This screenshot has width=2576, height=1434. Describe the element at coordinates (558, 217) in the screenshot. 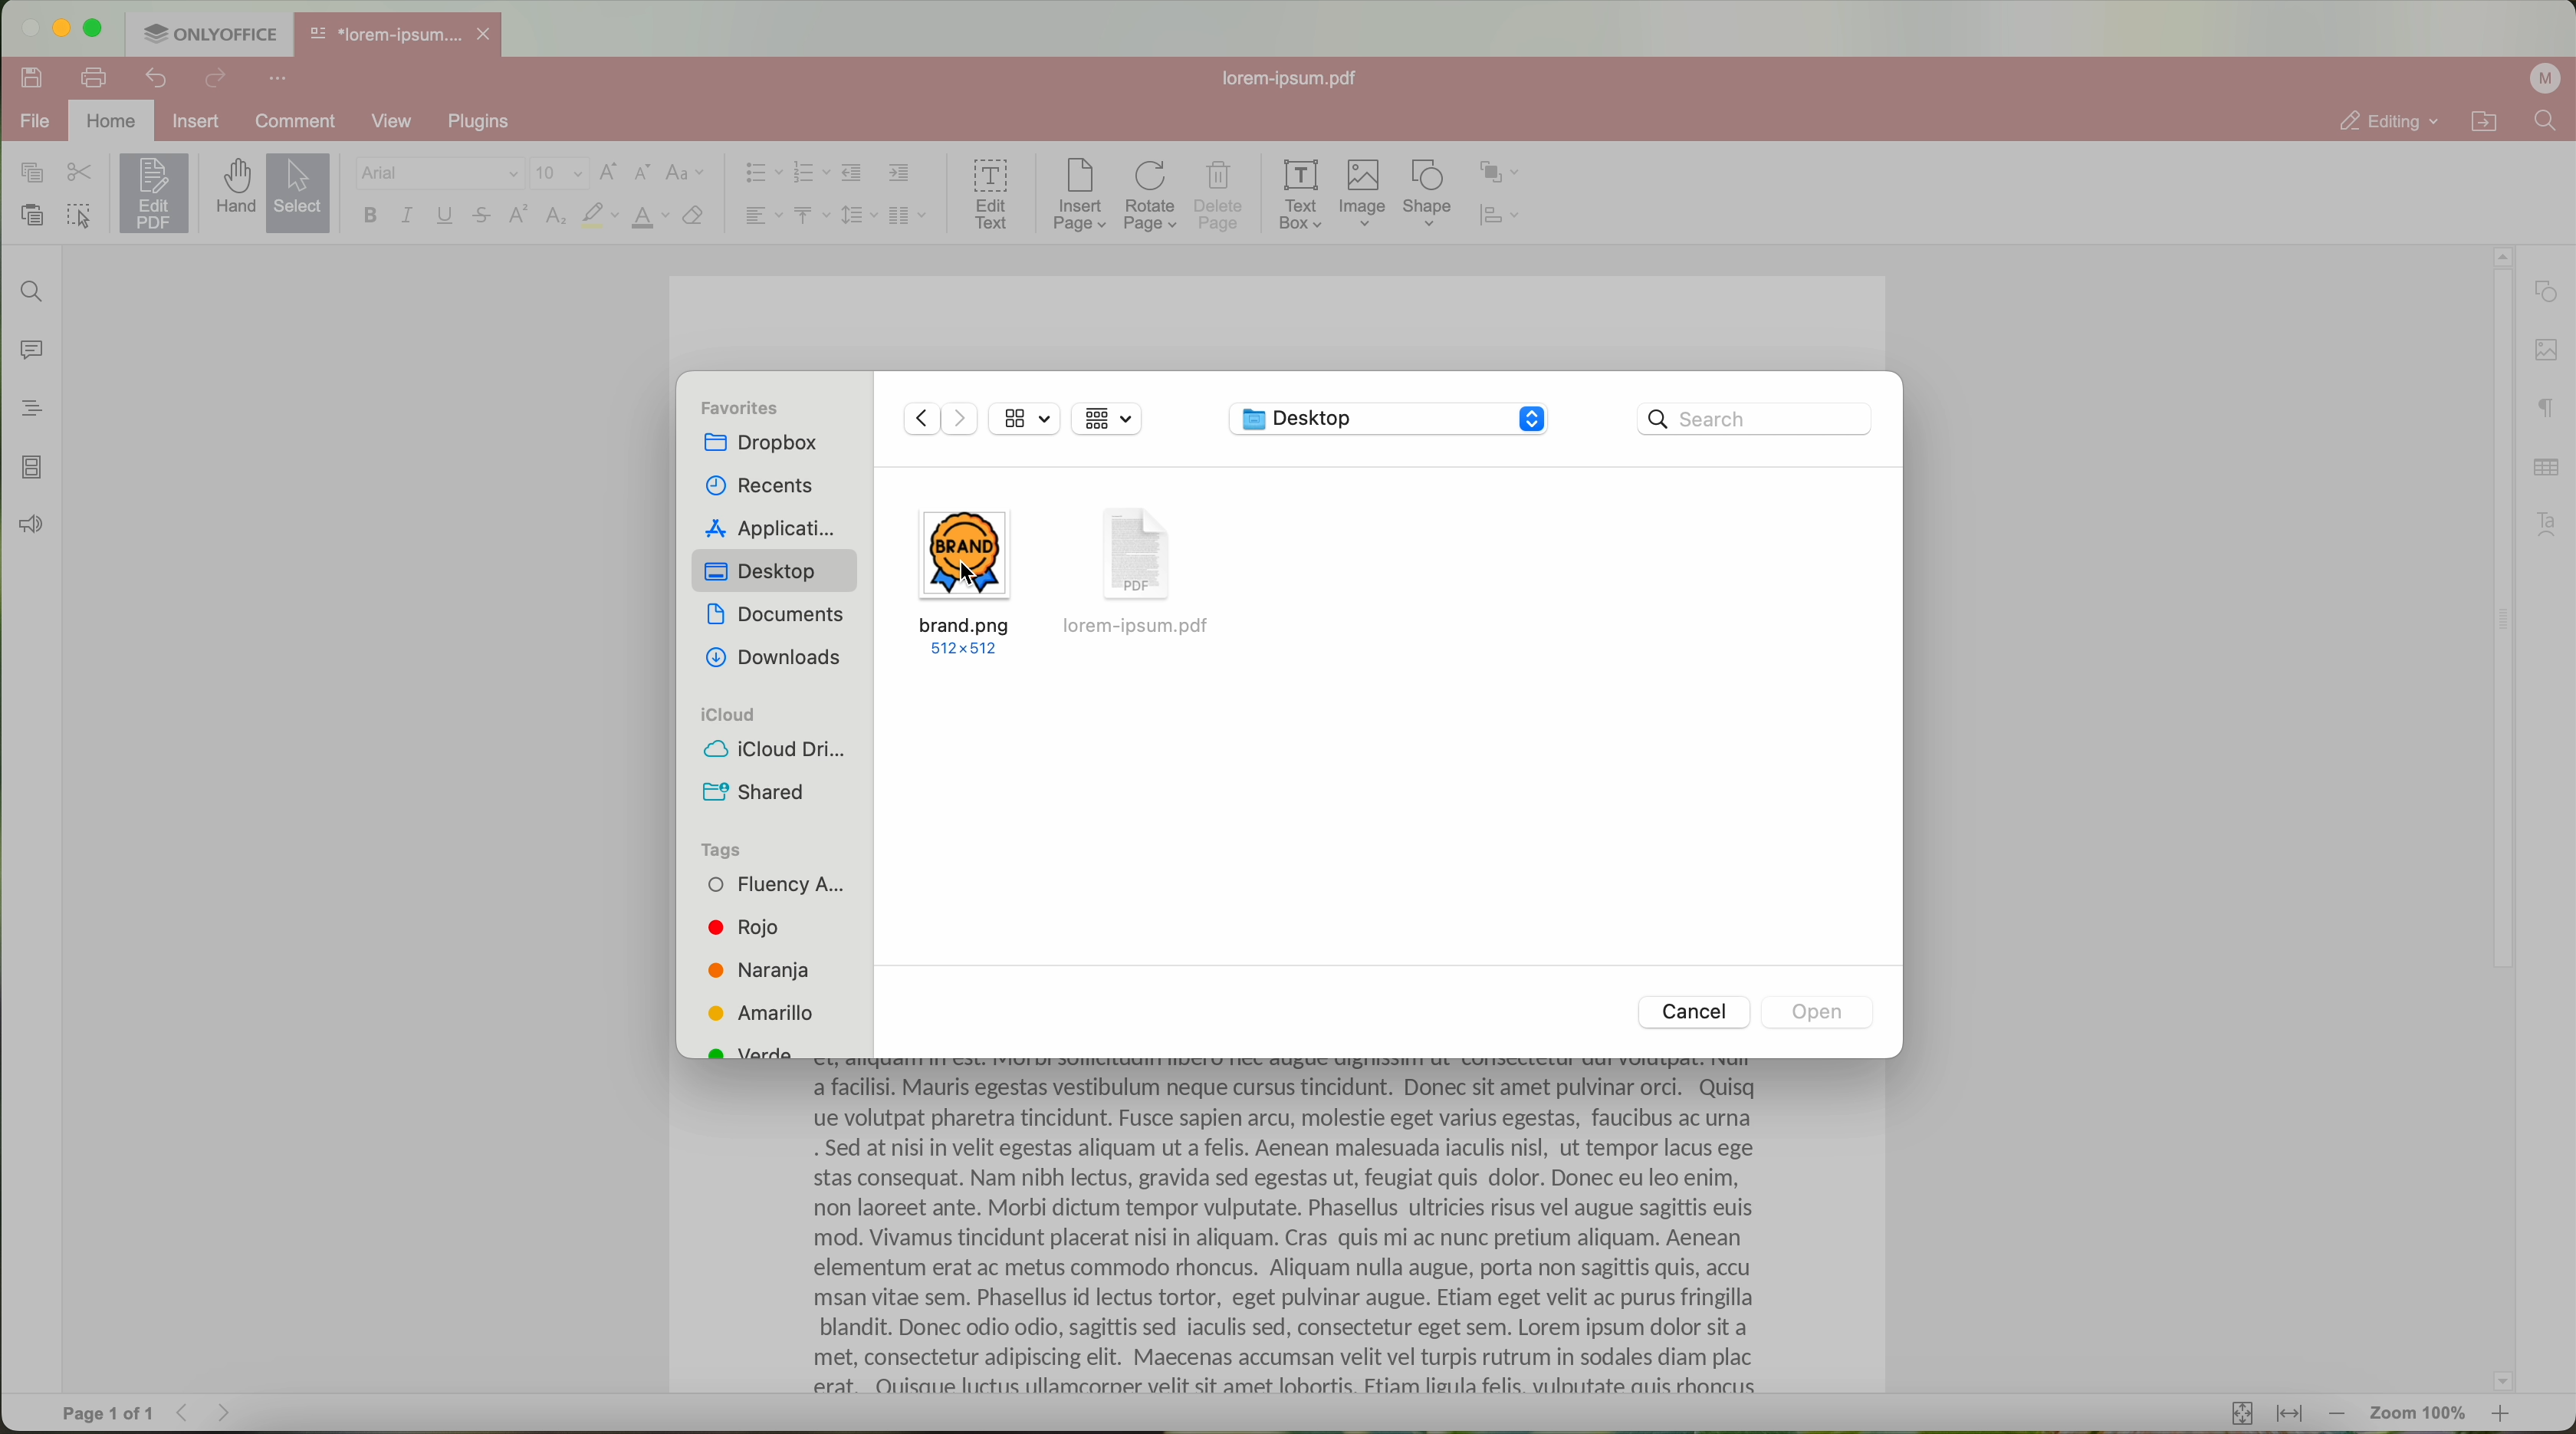

I see `subscript` at that location.